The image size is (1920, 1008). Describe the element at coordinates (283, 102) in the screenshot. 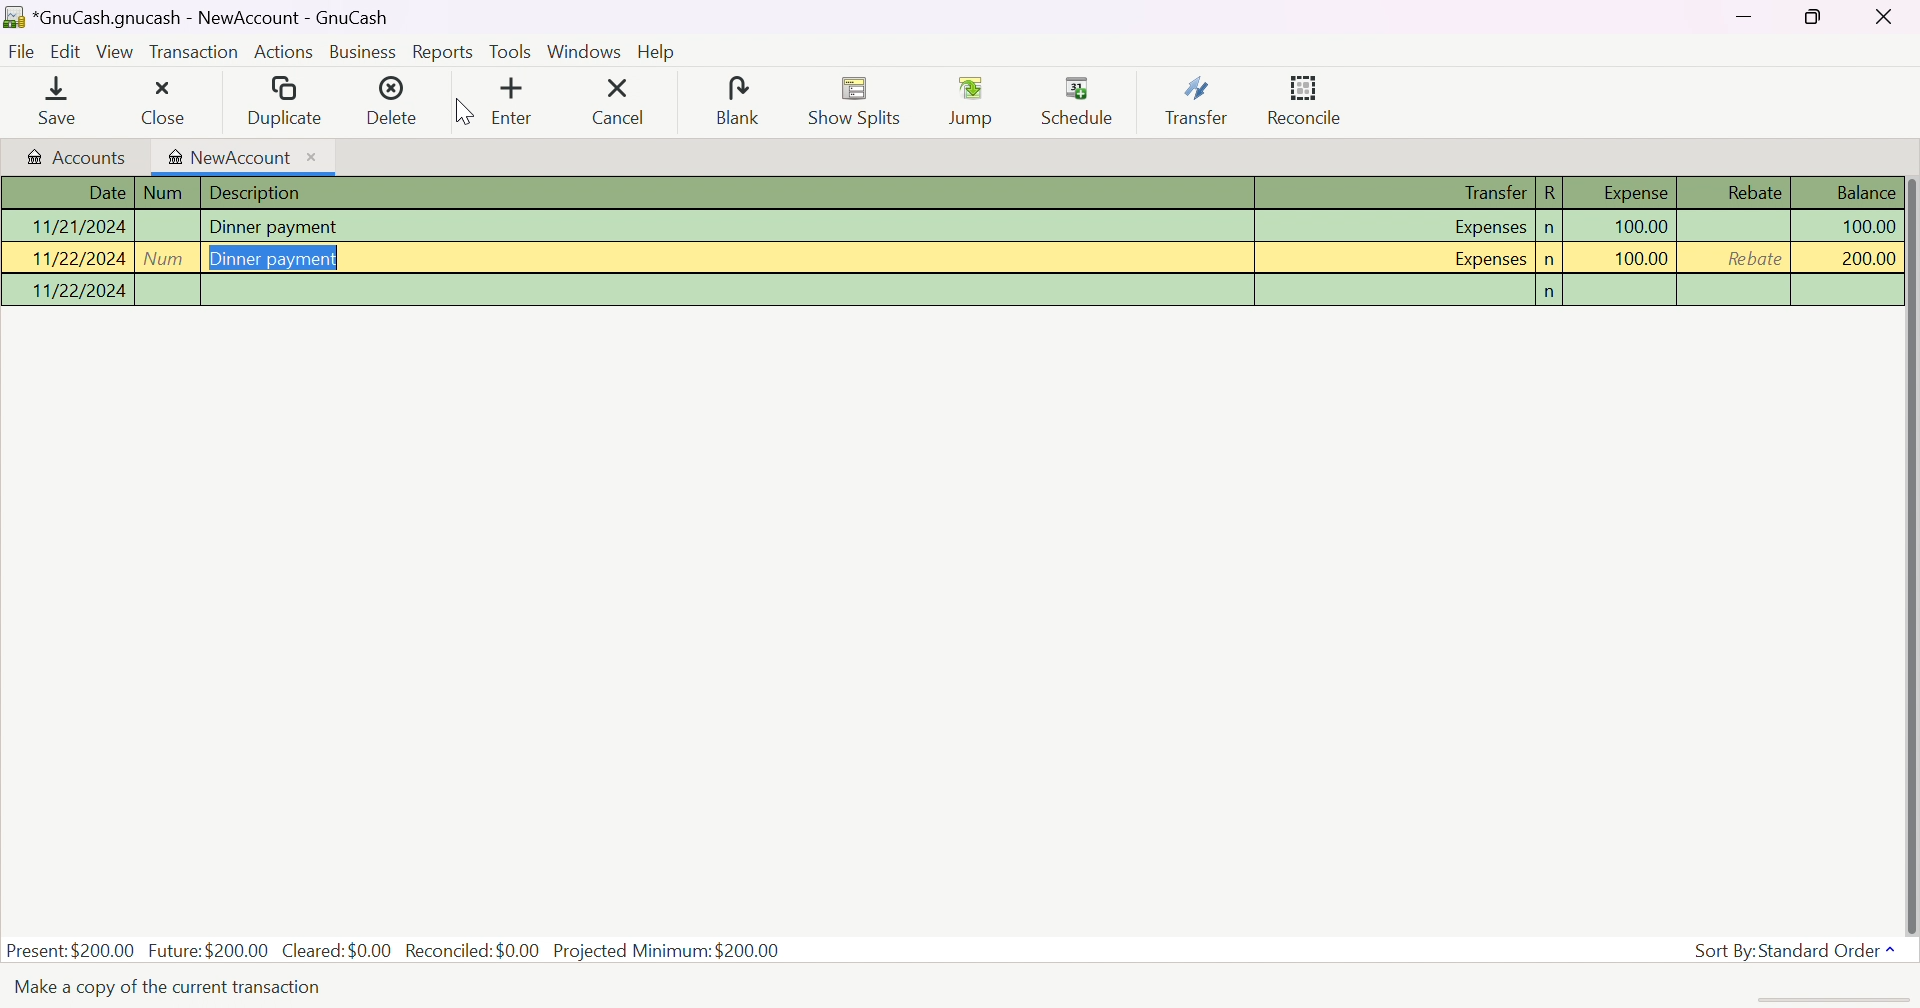

I see `Duplicate` at that location.